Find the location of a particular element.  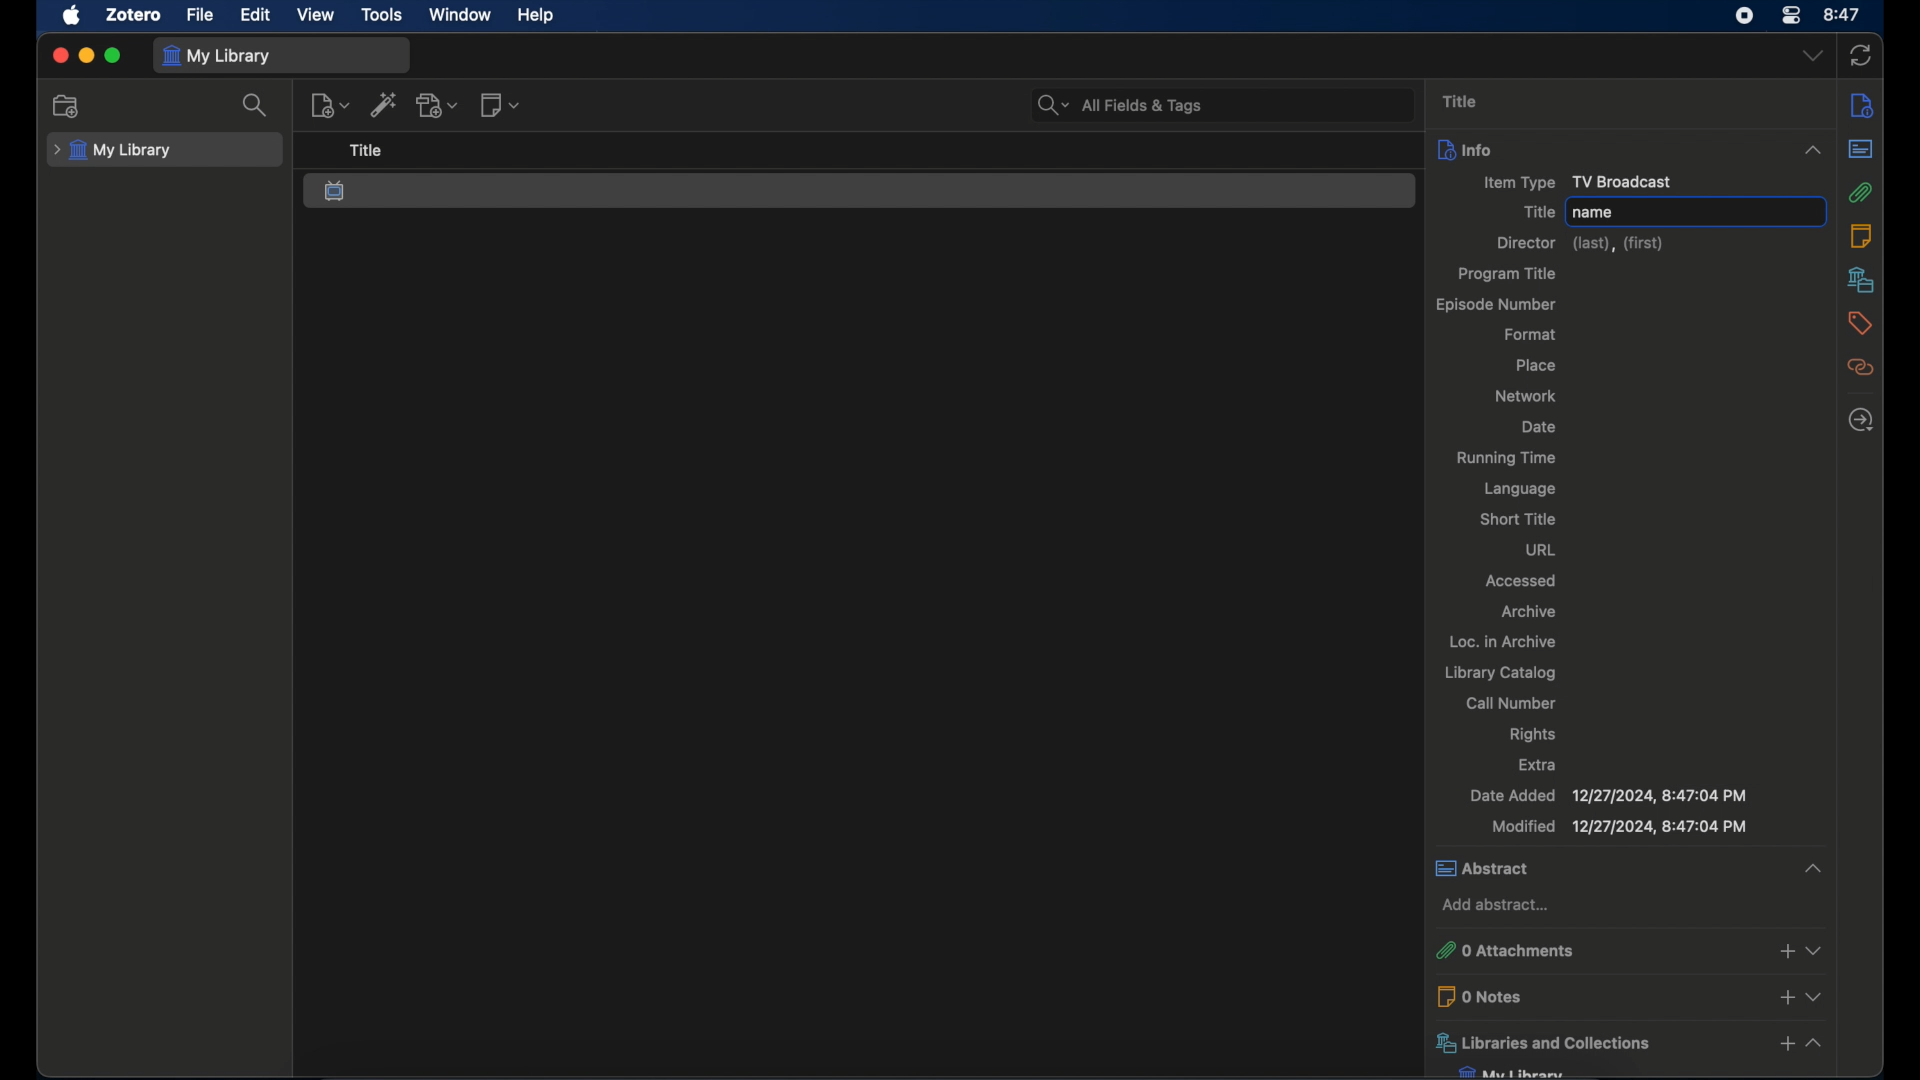

attachments is located at coordinates (1864, 194).